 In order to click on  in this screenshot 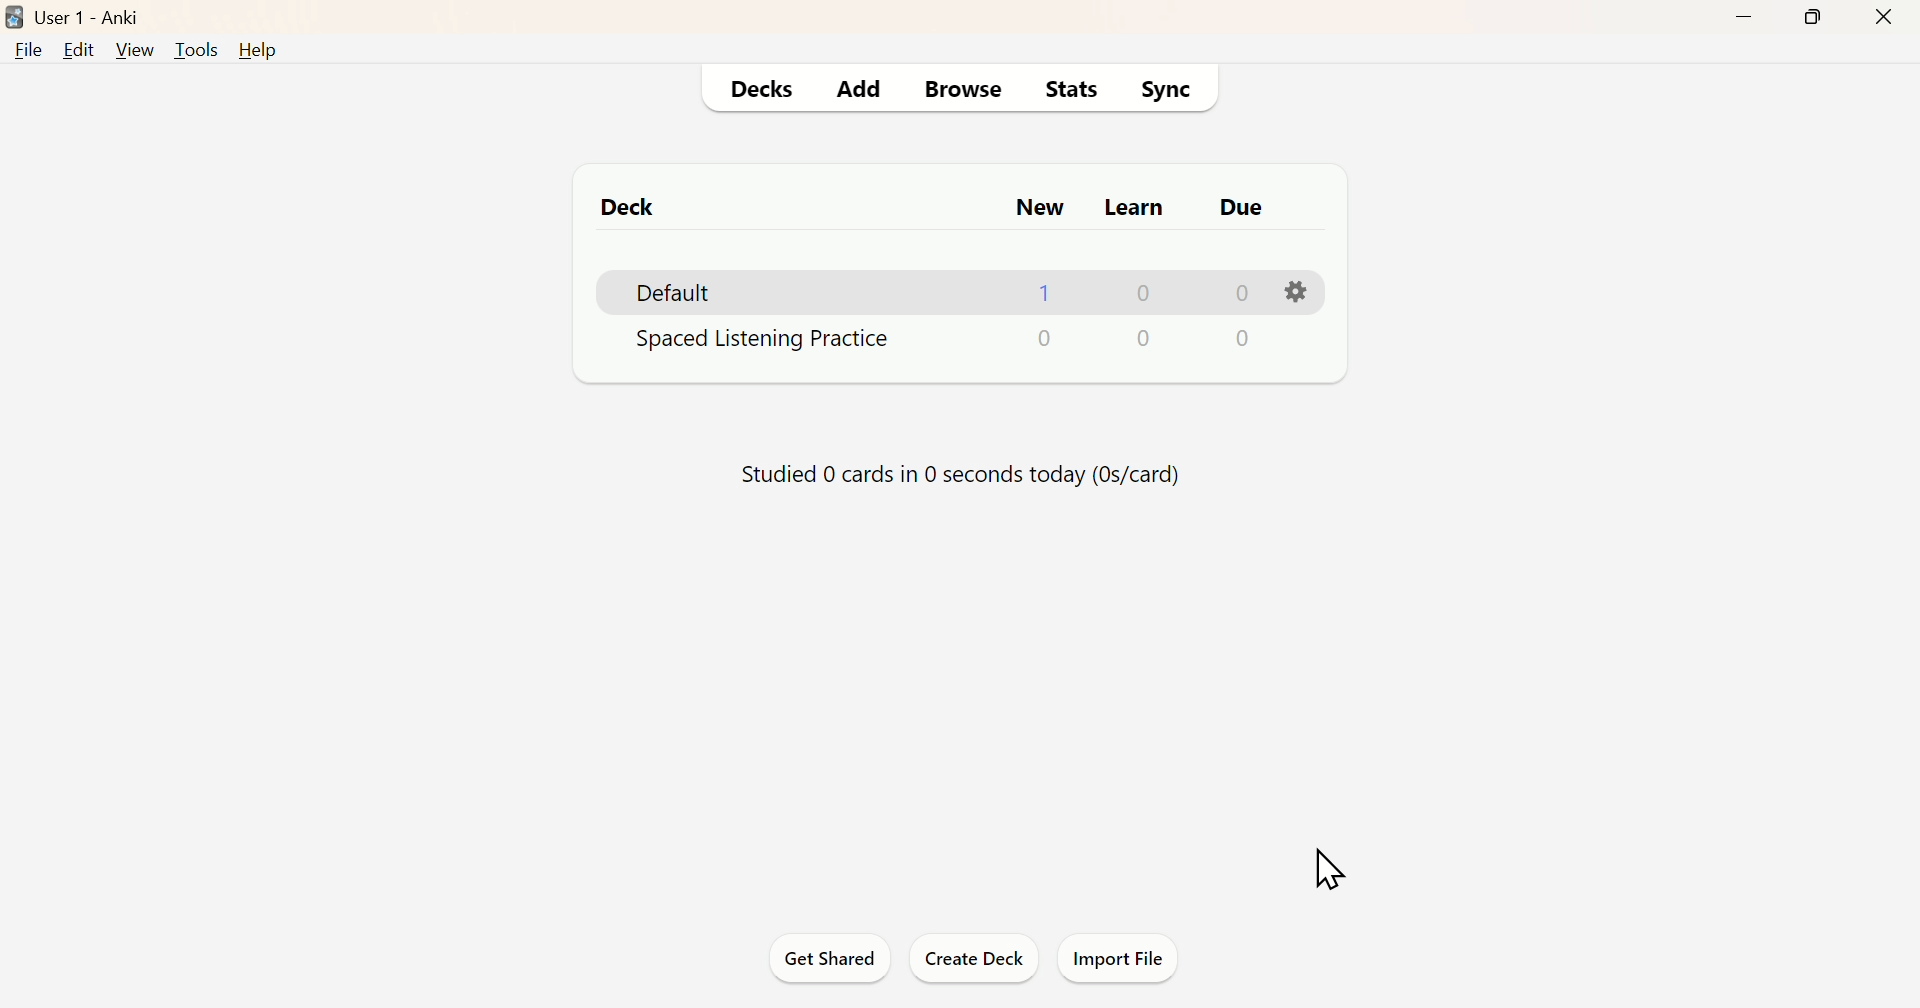, I will do `click(965, 469)`.